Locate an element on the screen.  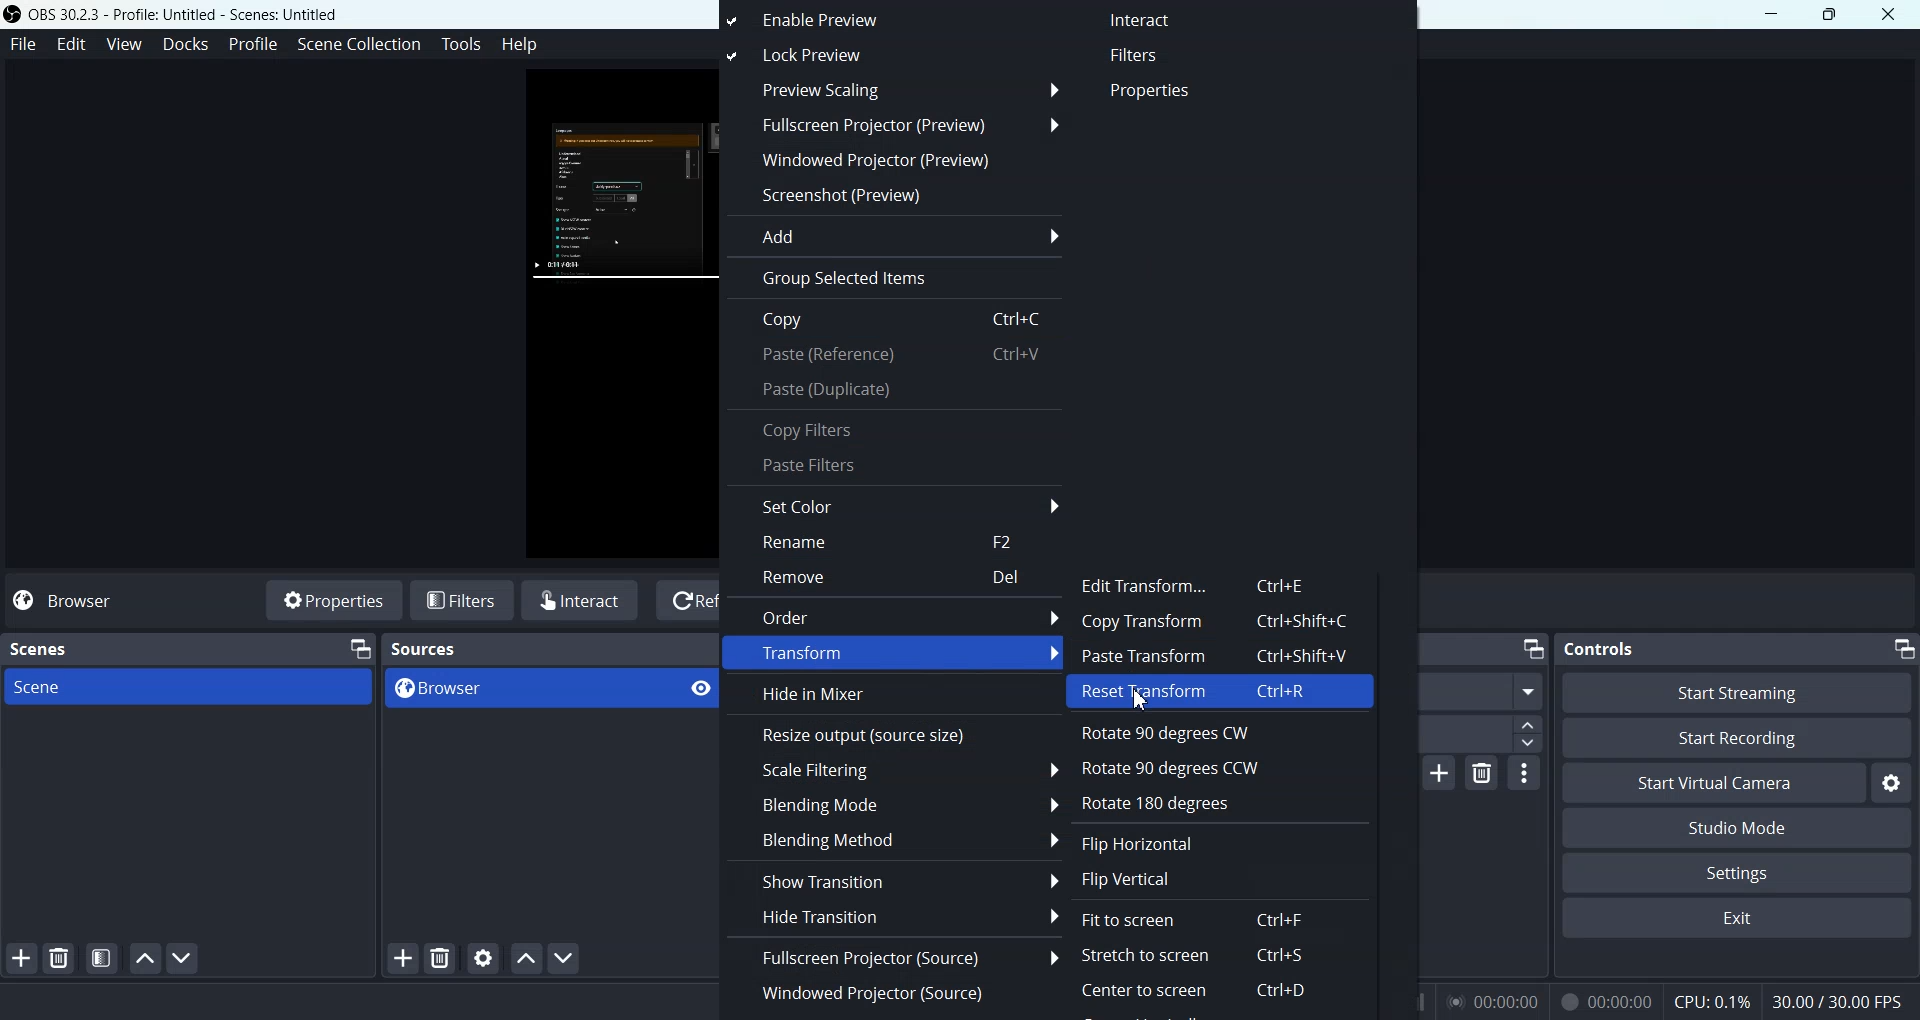
Move Scene Down is located at coordinates (567, 959).